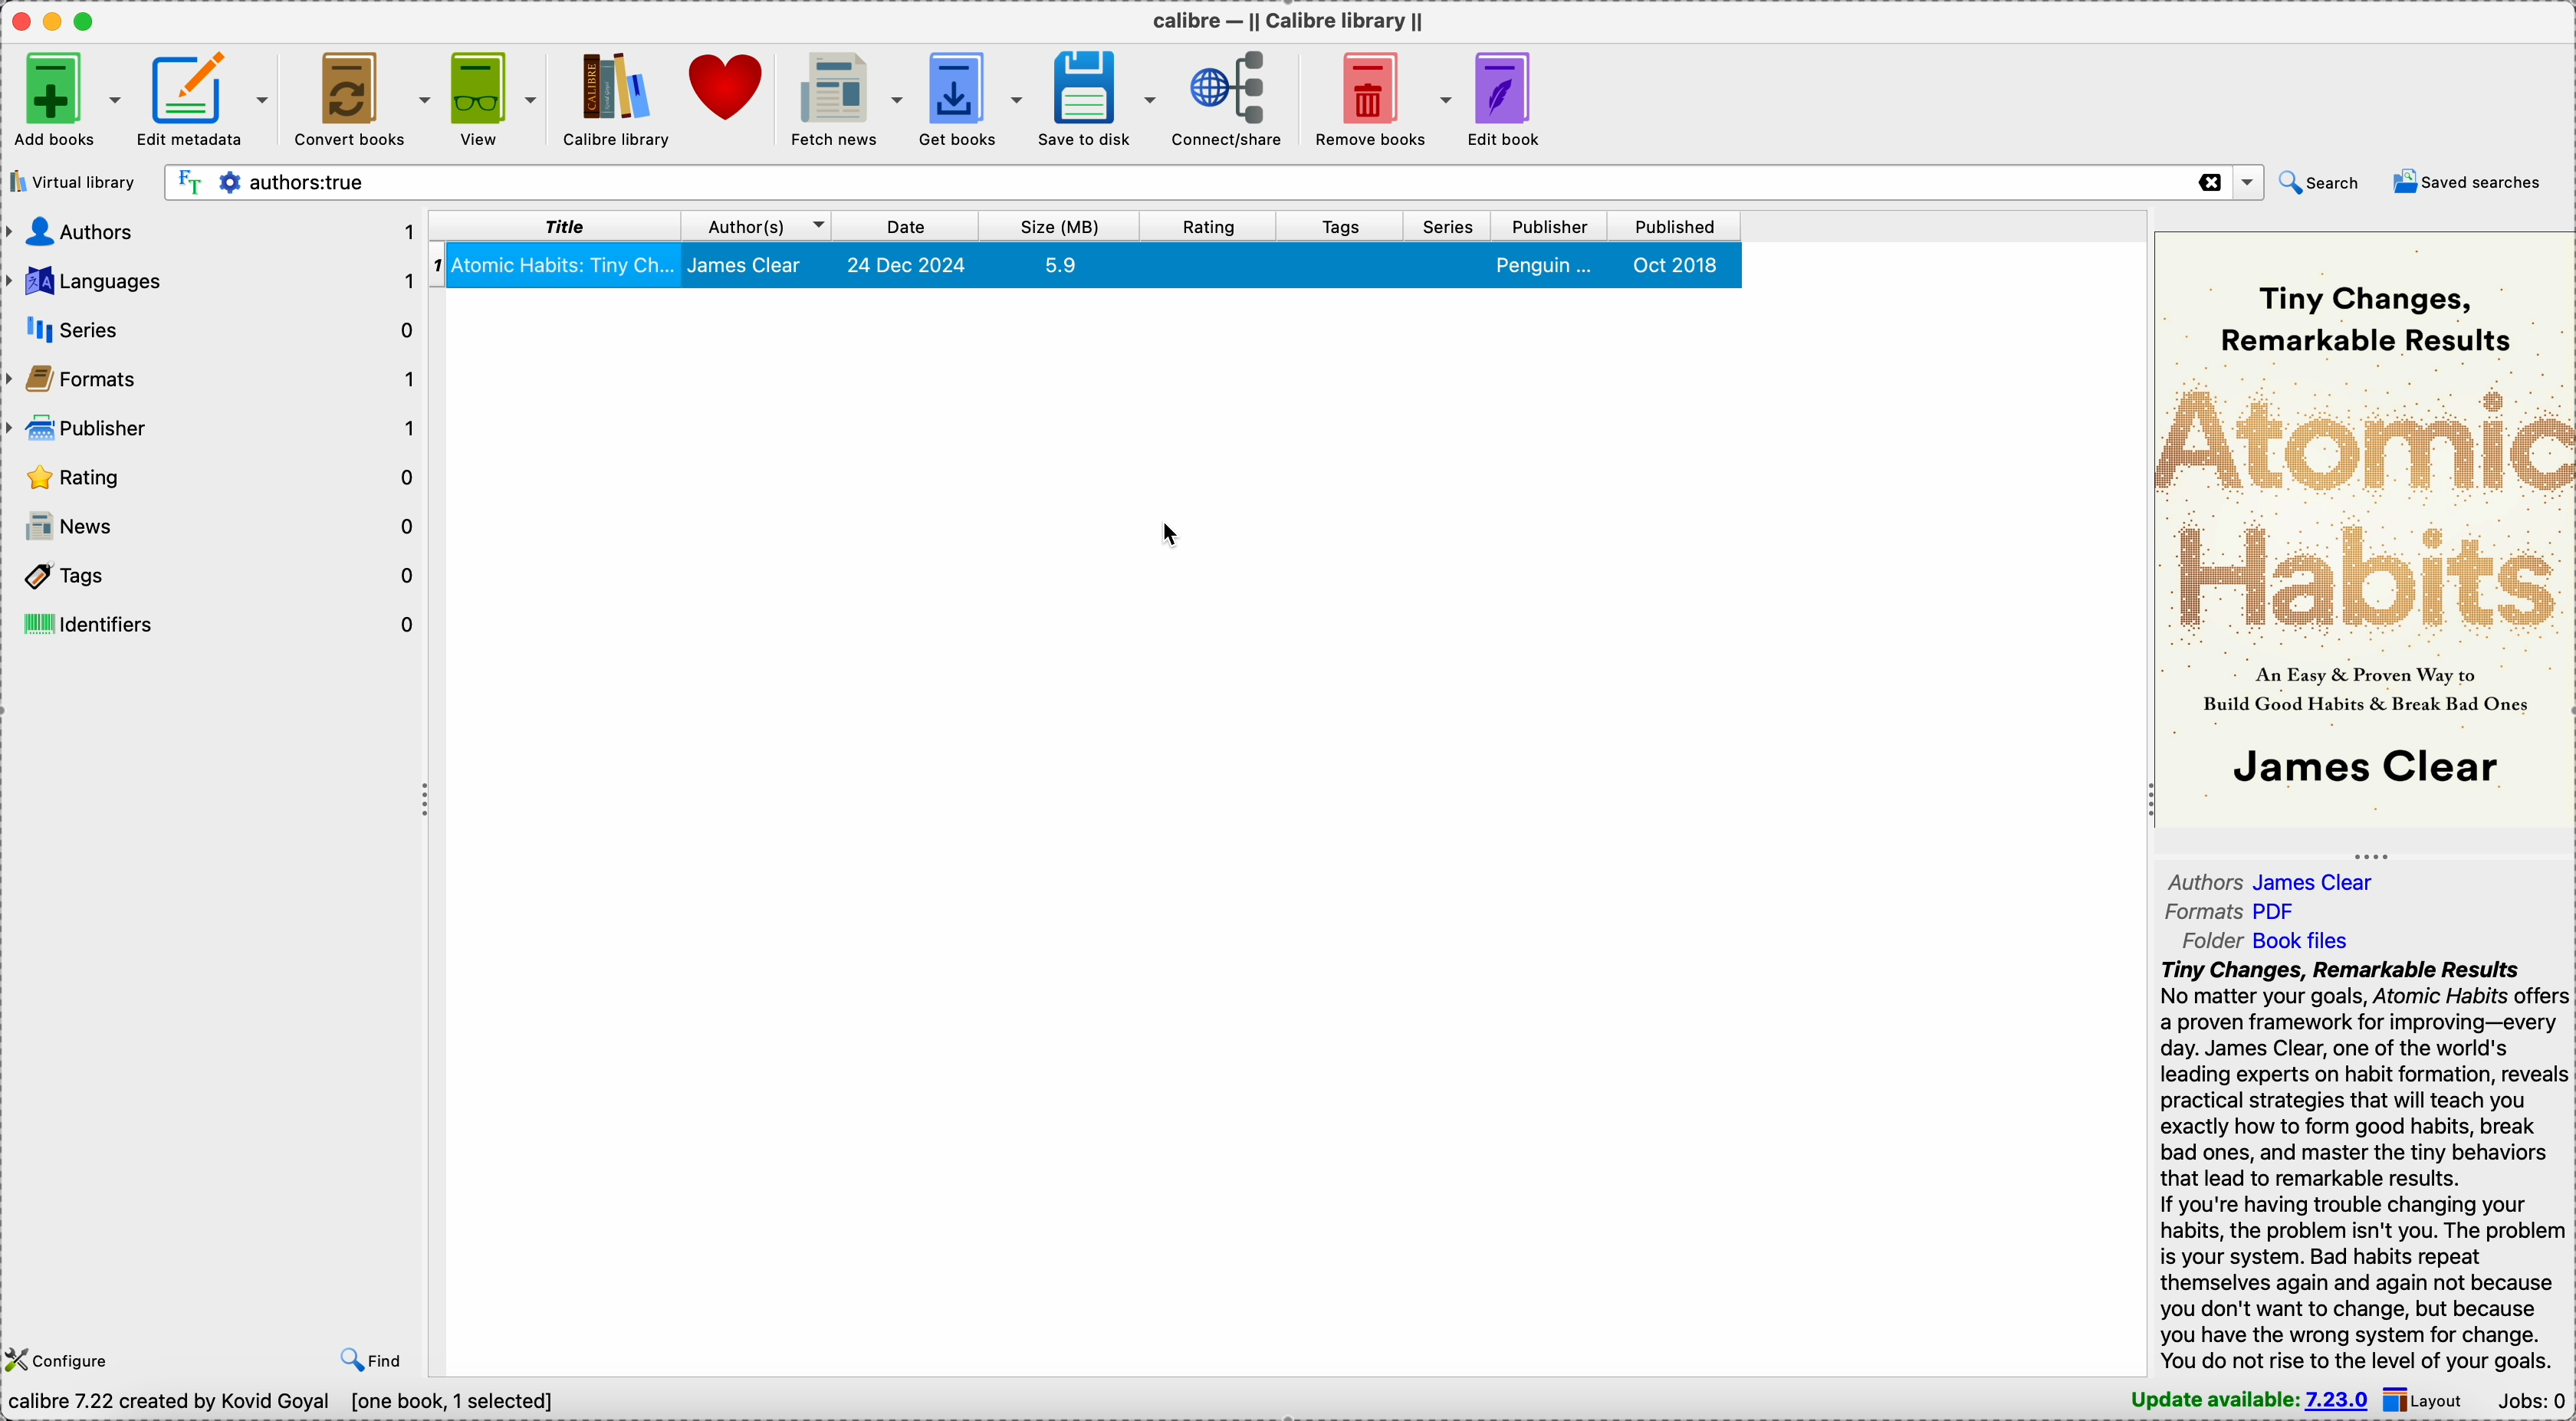  Describe the element at coordinates (844, 102) in the screenshot. I see `fetch news` at that location.